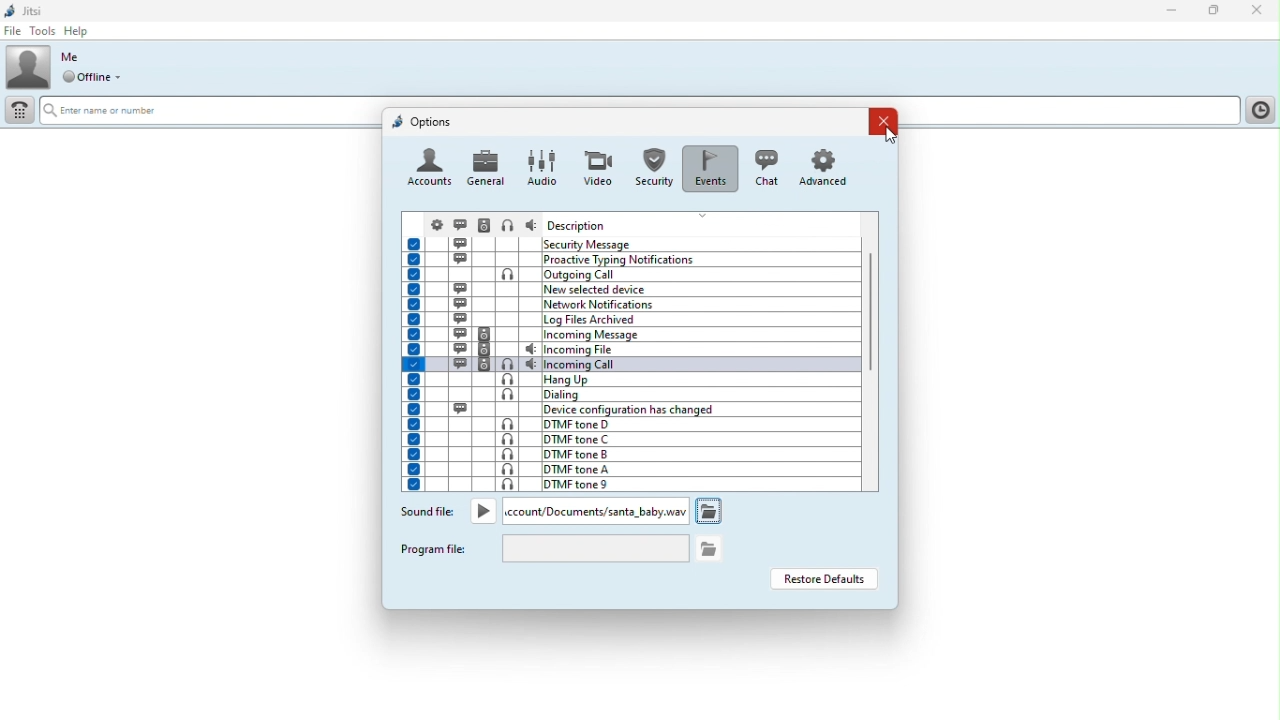 The width and height of the screenshot is (1280, 720). What do you see at coordinates (428, 514) in the screenshot?
I see `Sound file` at bounding box center [428, 514].